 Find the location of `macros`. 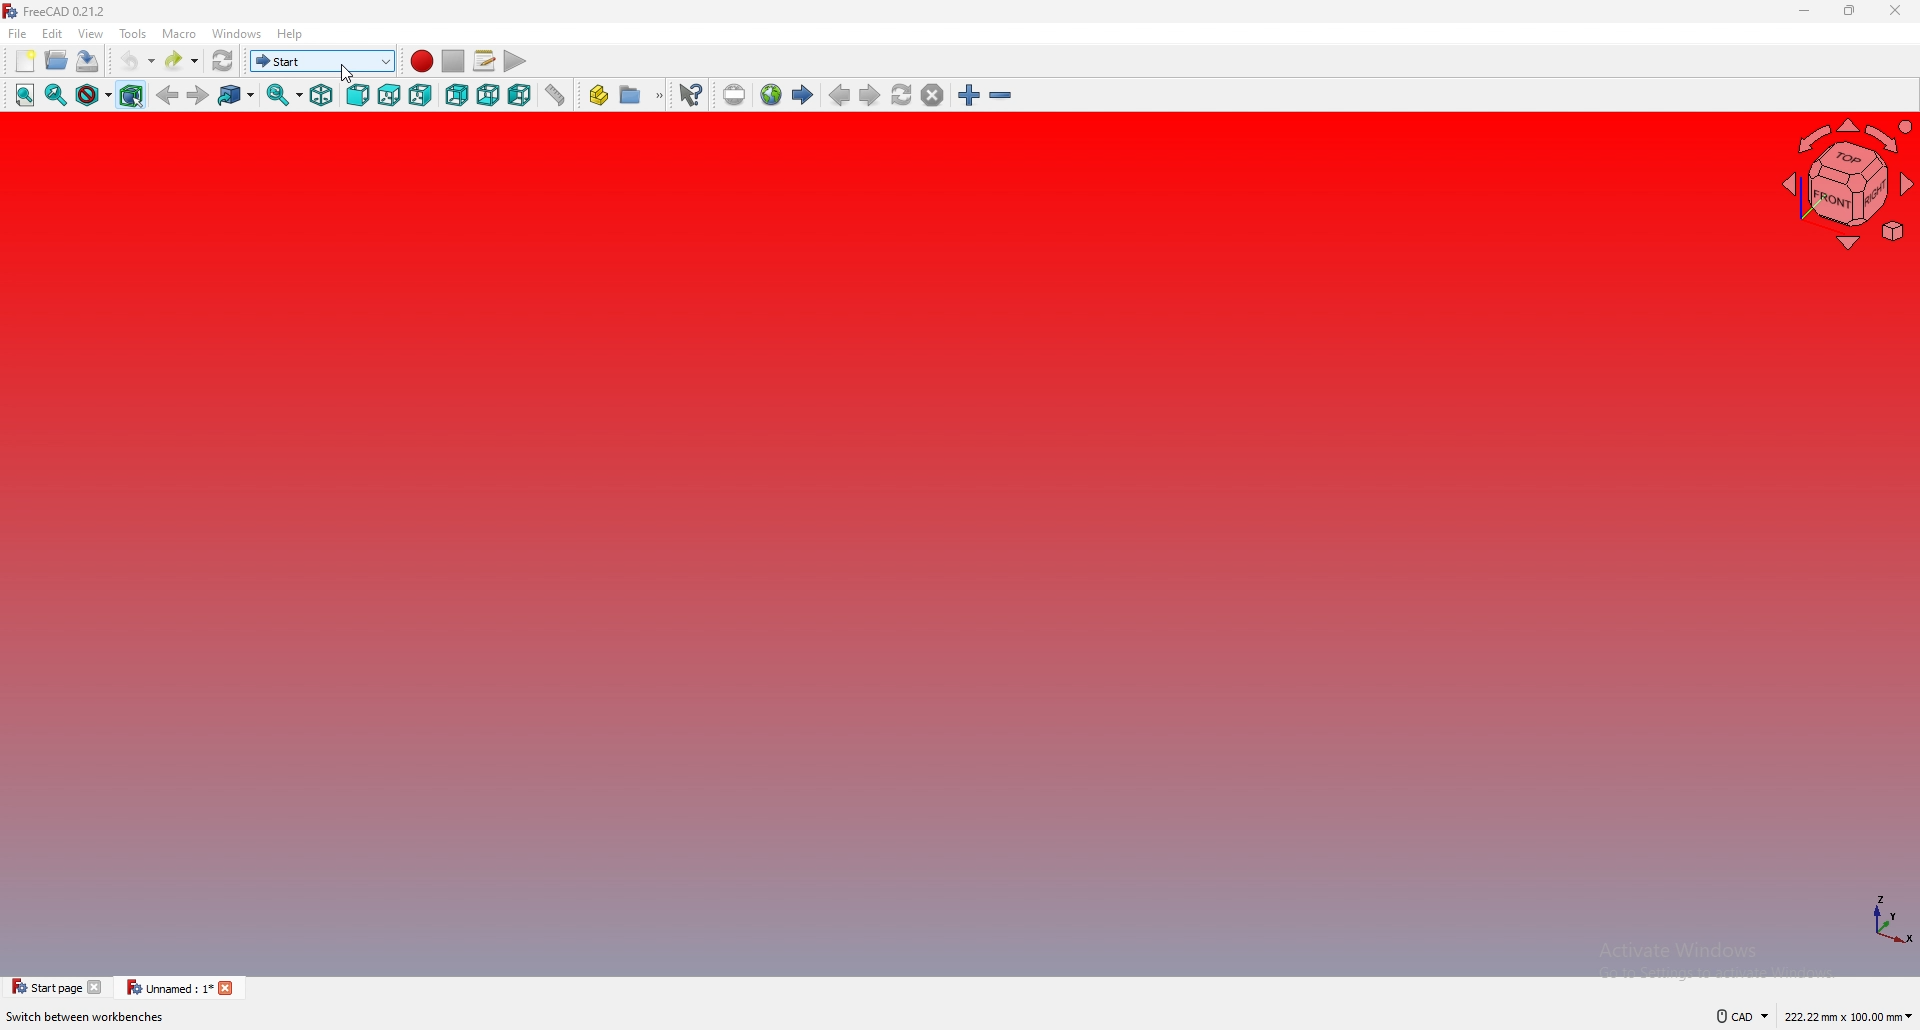

macros is located at coordinates (485, 61).